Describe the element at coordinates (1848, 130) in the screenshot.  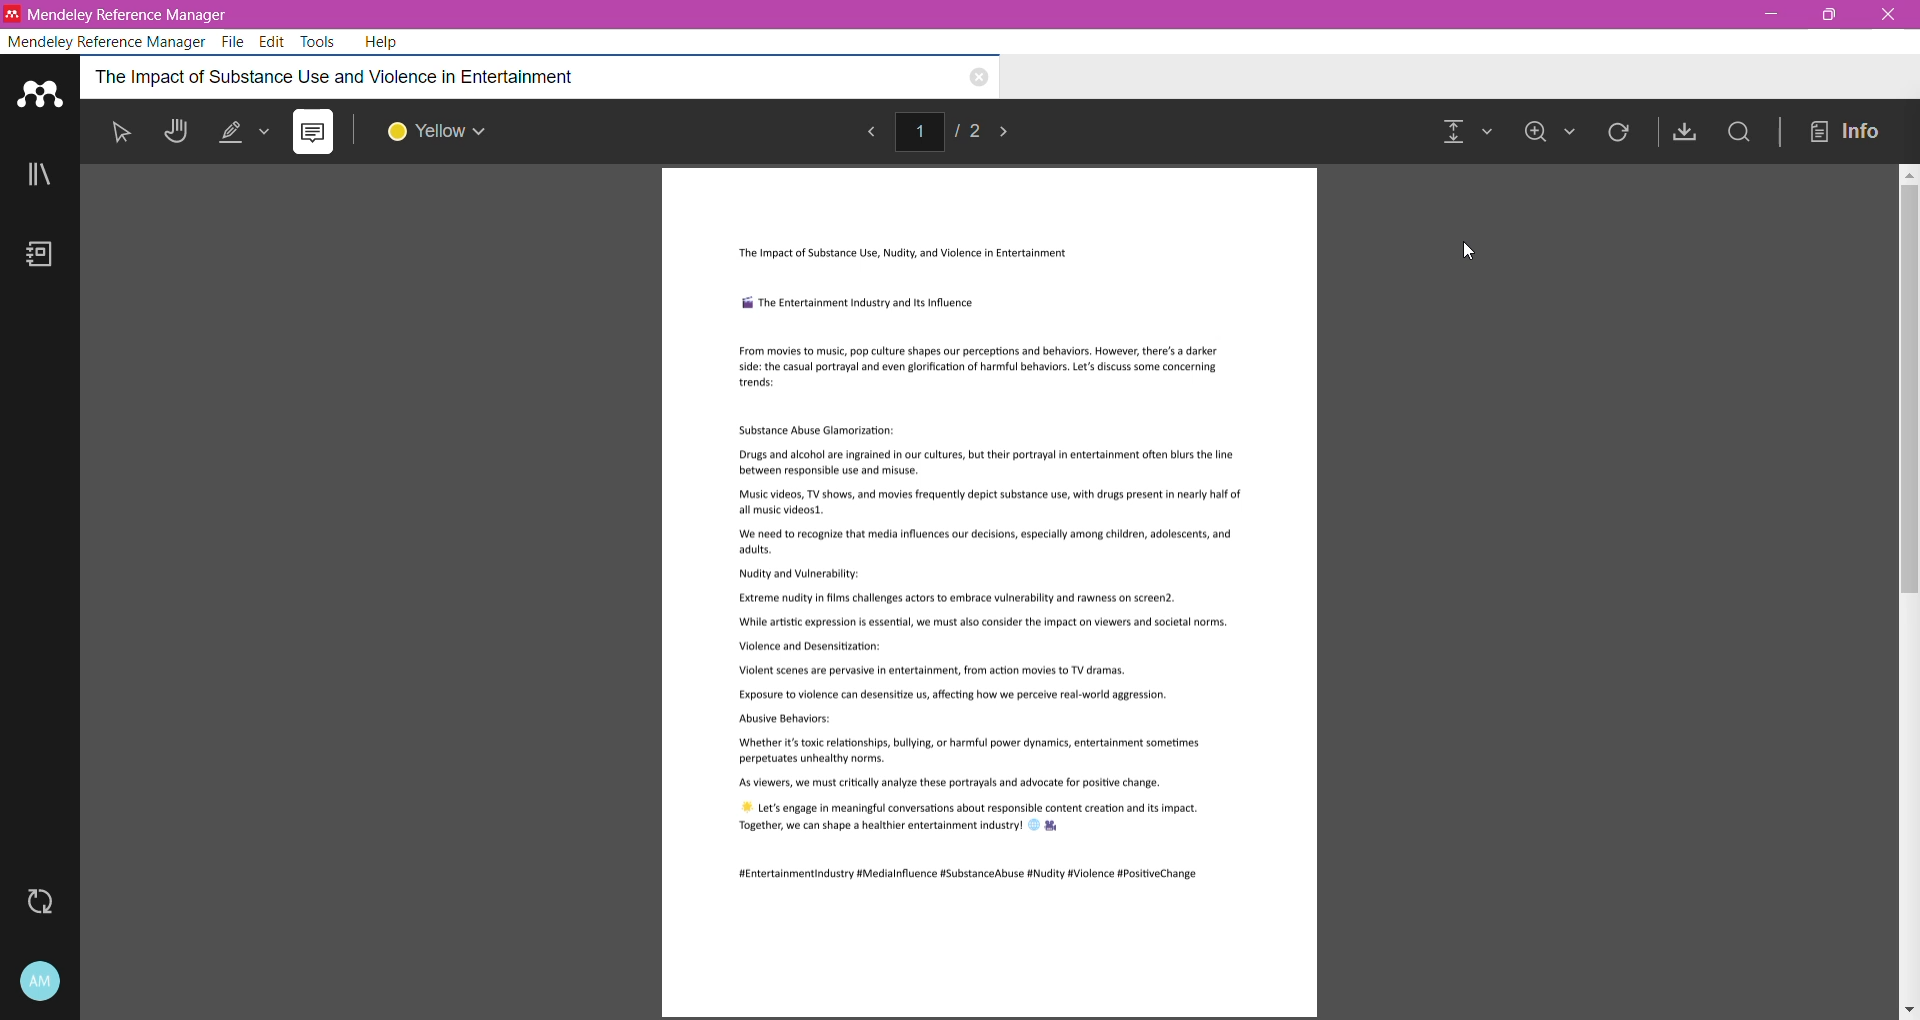
I see `info` at that location.